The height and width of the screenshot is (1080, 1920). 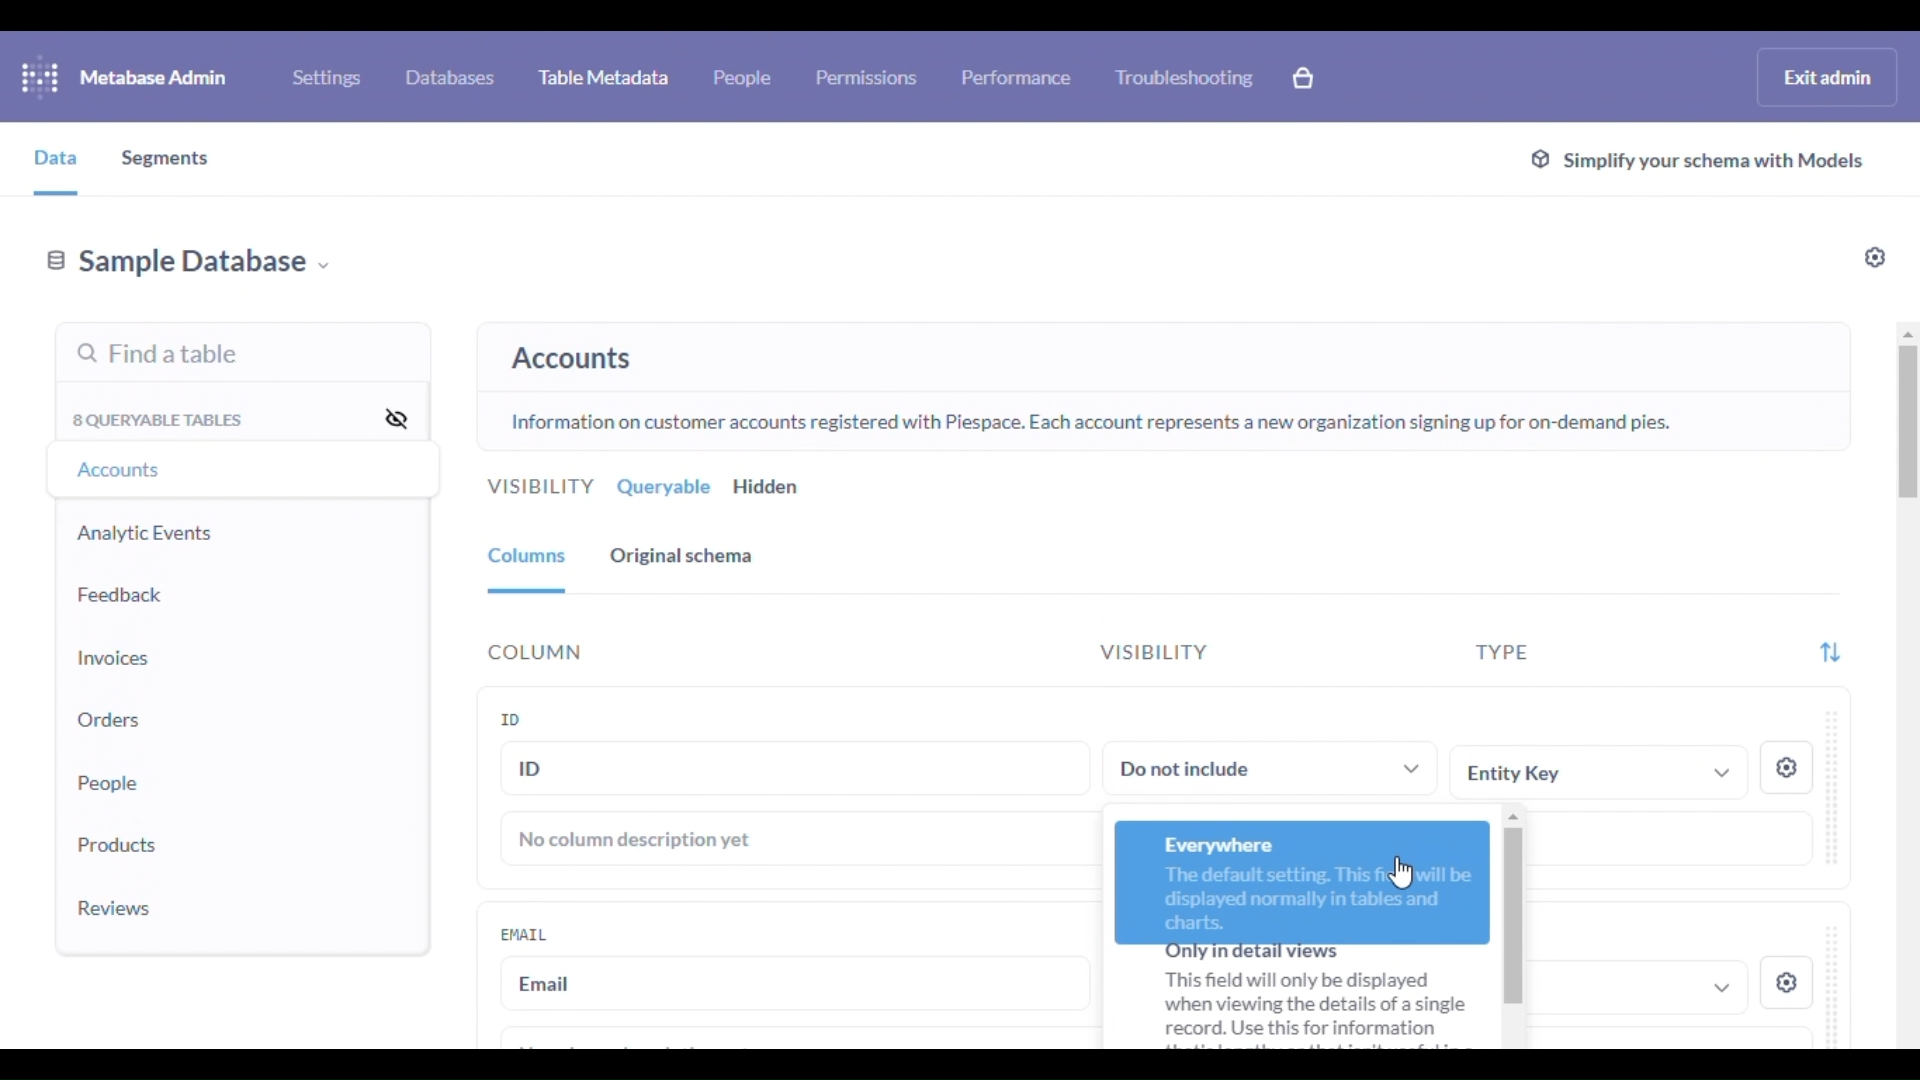 I want to click on hide all, so click(x=395, y=417).